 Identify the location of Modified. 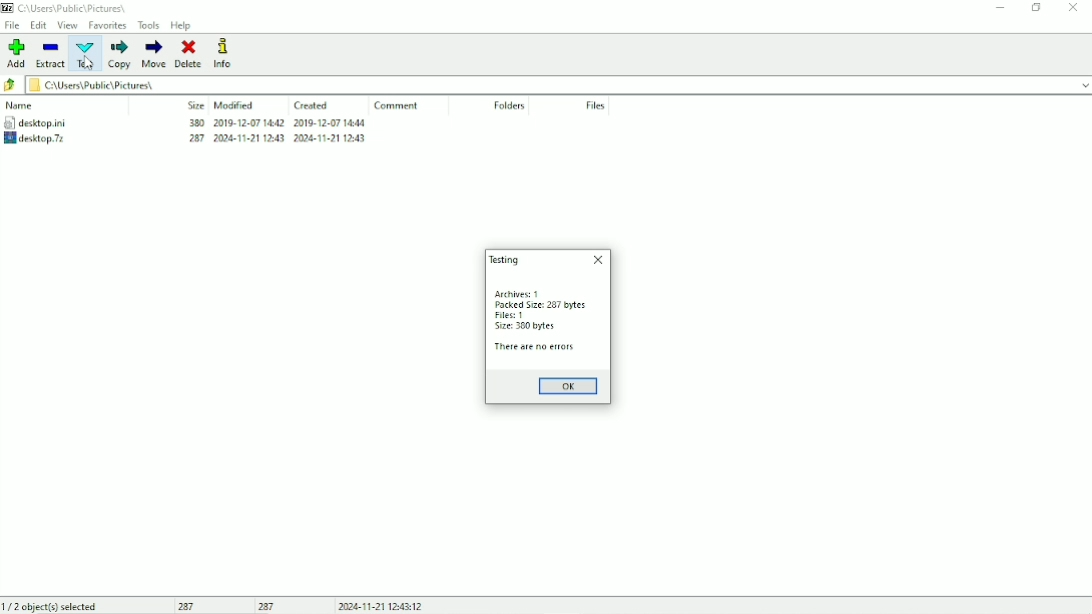
(235, 105).